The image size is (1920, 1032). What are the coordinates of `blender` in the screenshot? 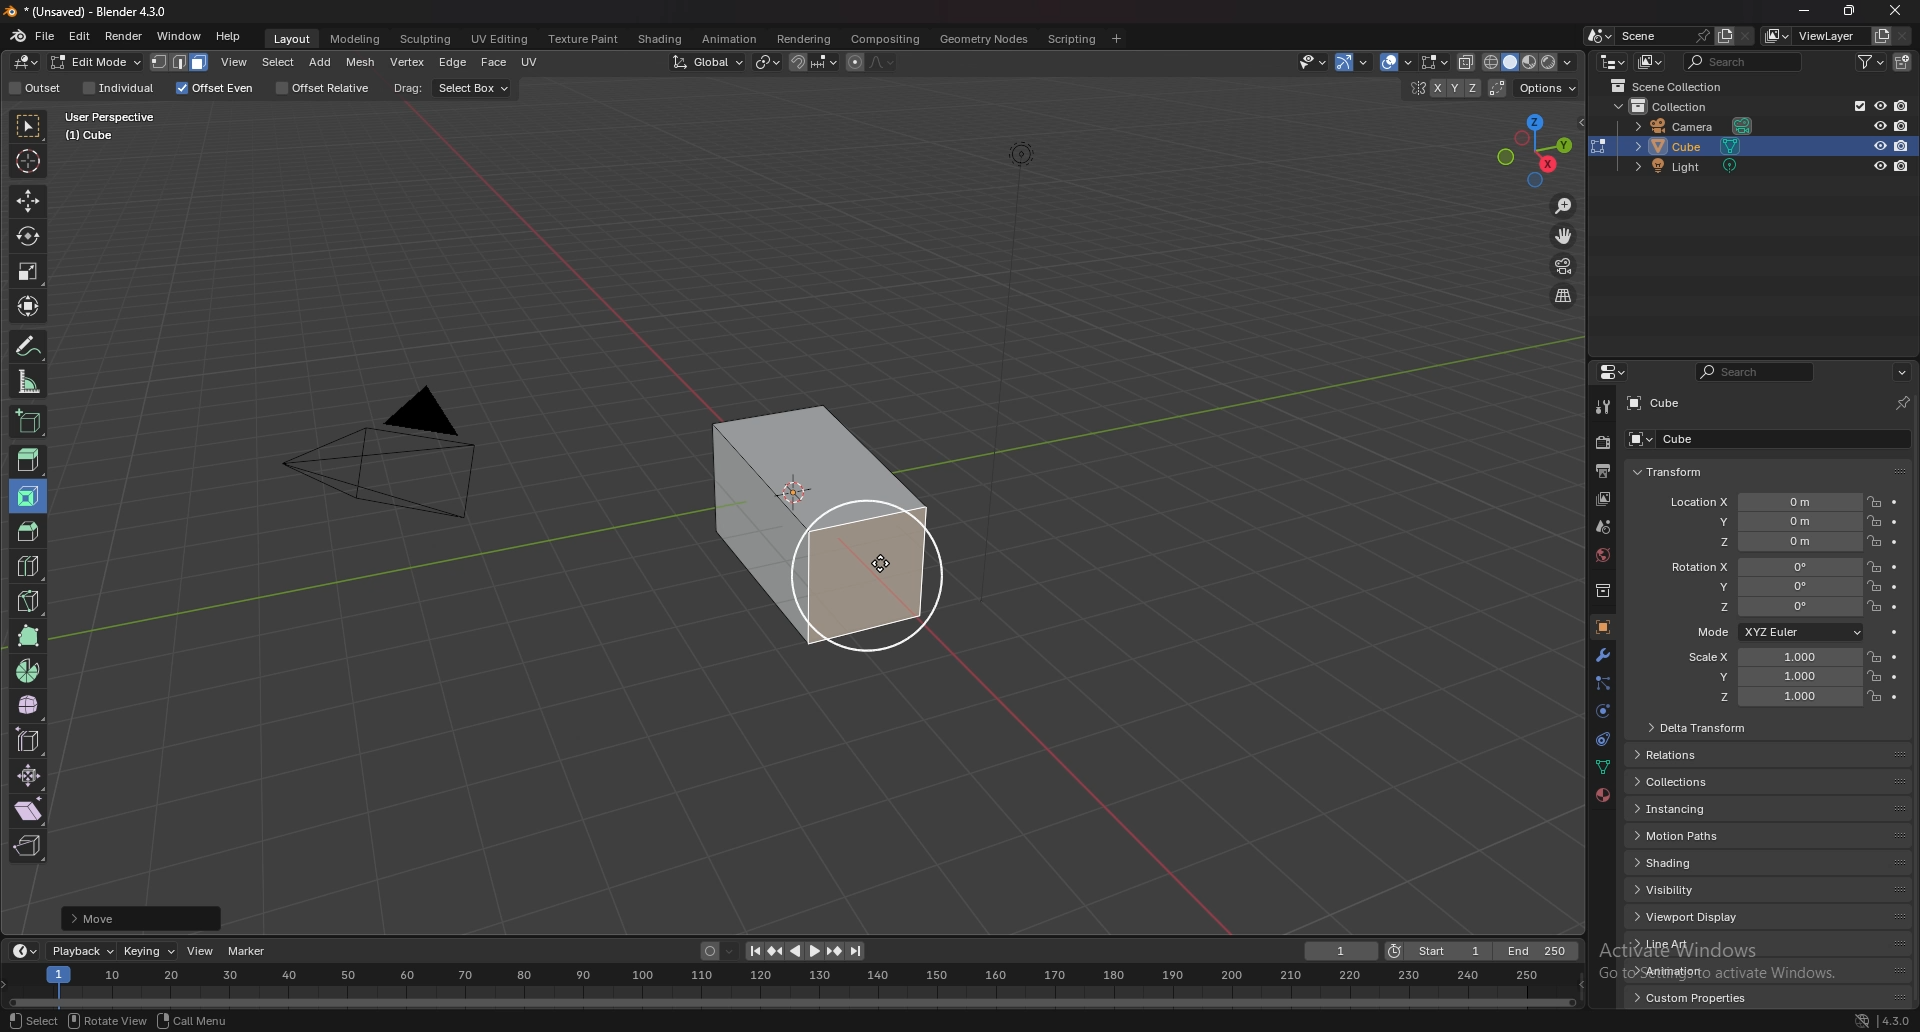 It's located at (18, 36).